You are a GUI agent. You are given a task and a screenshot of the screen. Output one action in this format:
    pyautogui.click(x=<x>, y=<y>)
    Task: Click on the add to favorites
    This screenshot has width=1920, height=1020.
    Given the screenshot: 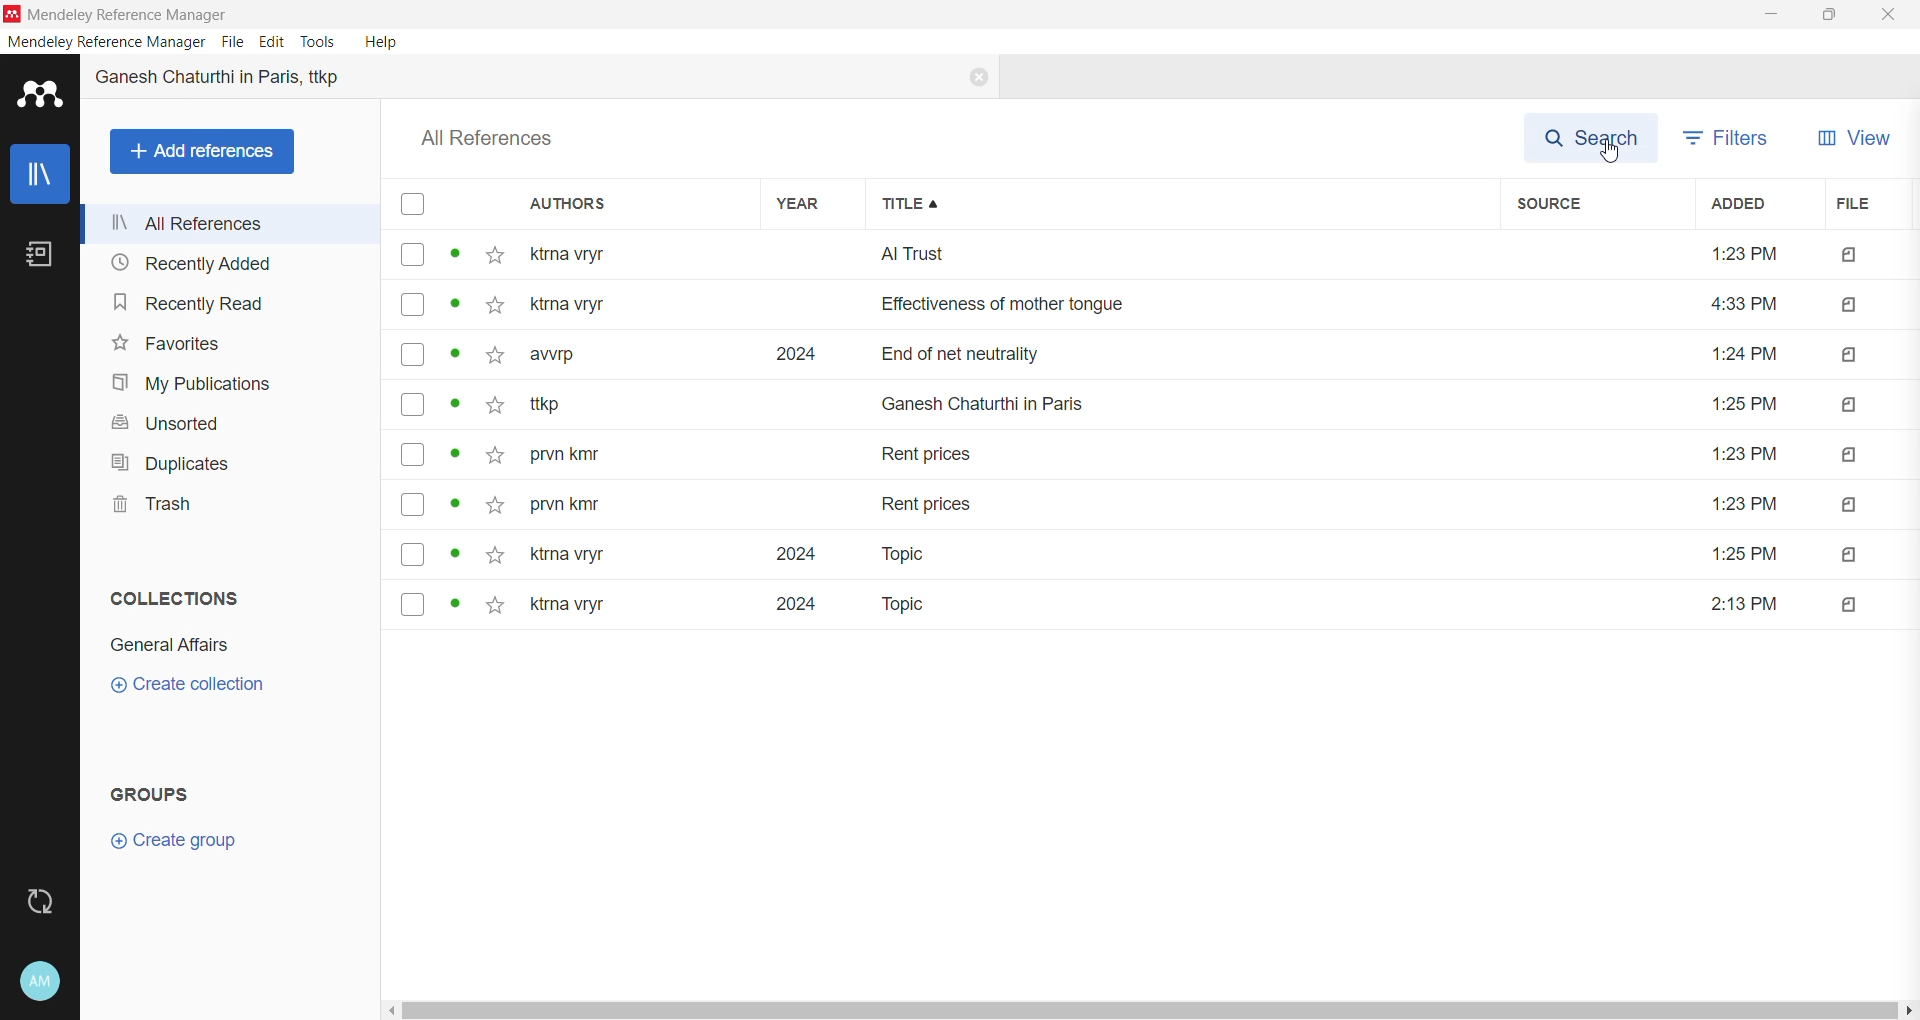 What is the action you would take?
    pyautogui.click(x=497, y=355)
    